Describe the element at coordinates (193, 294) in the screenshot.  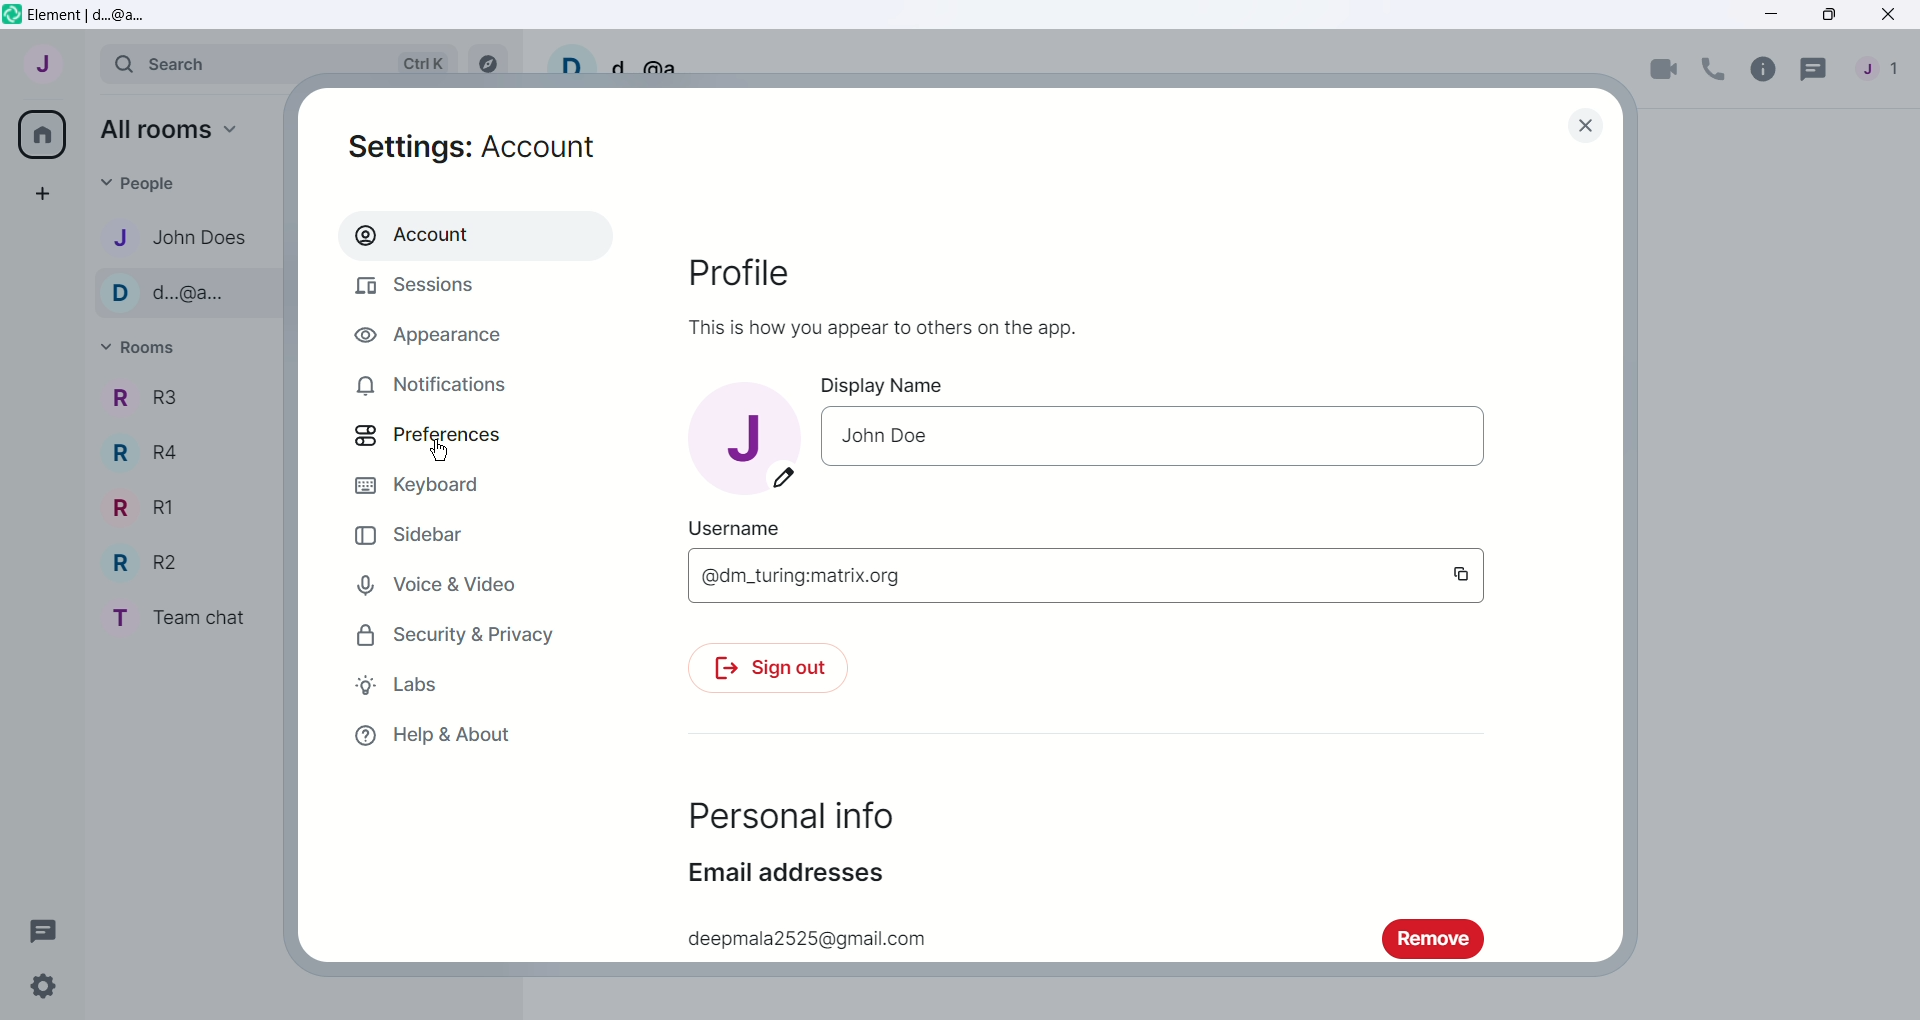
I see `d...@a... - Contact name` at that location.